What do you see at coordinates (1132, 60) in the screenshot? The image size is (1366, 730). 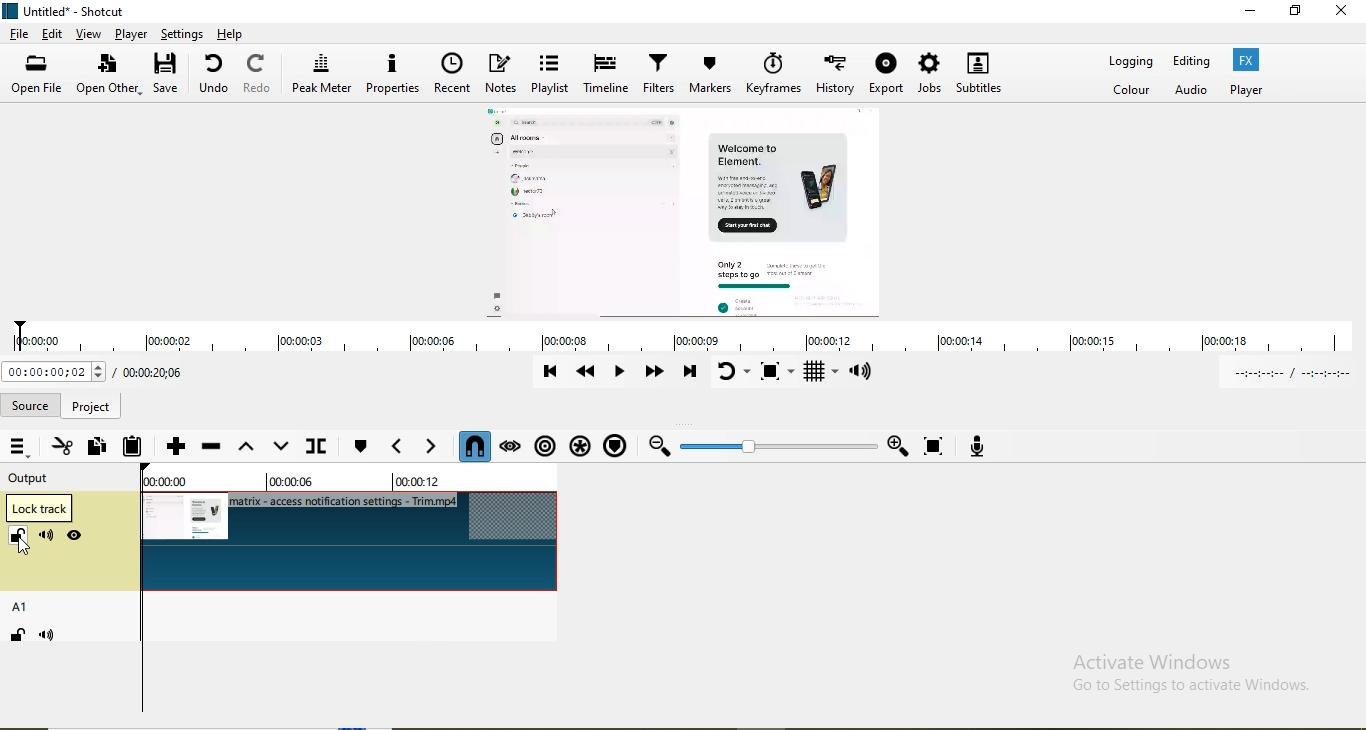 I see `Logging` at bounding box center [1132, 60].